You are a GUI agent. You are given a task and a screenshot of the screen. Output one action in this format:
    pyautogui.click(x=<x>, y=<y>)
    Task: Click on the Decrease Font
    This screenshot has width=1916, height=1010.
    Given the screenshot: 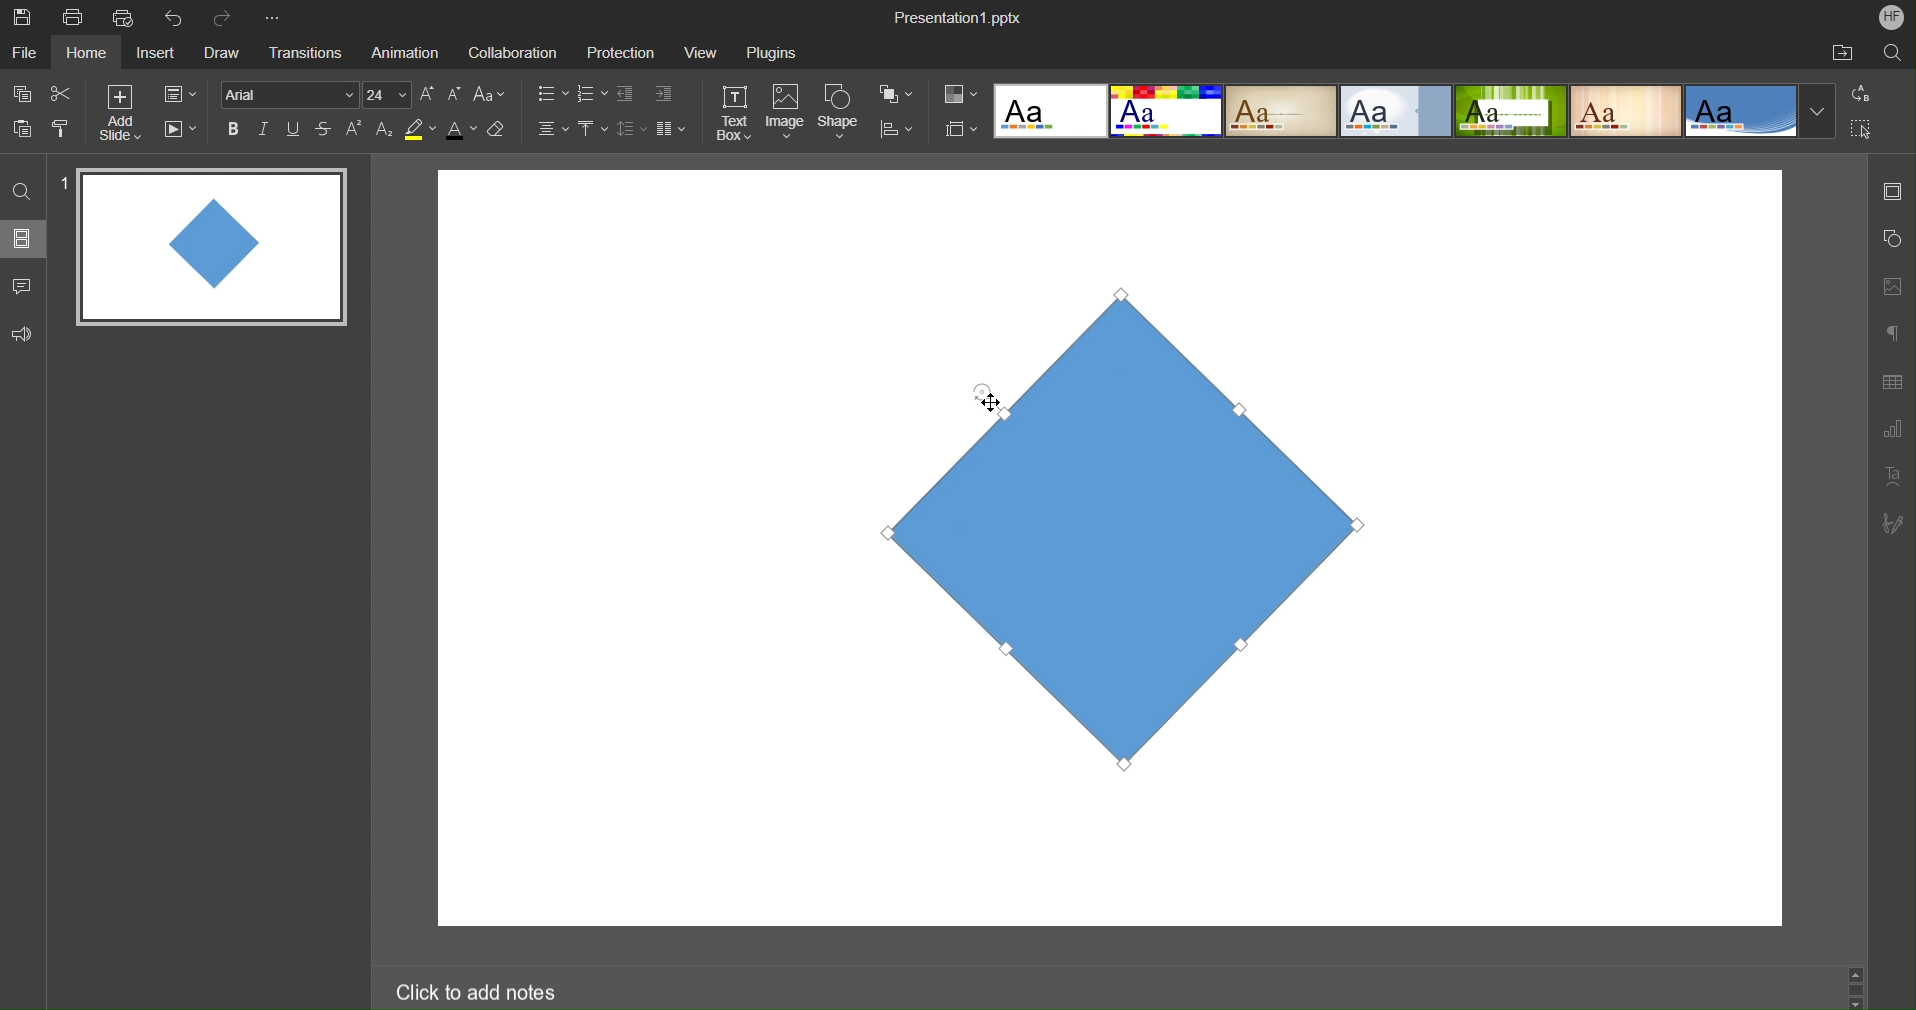 What is the action you would take?
    pyautogui.click(x=454, y=96)
    